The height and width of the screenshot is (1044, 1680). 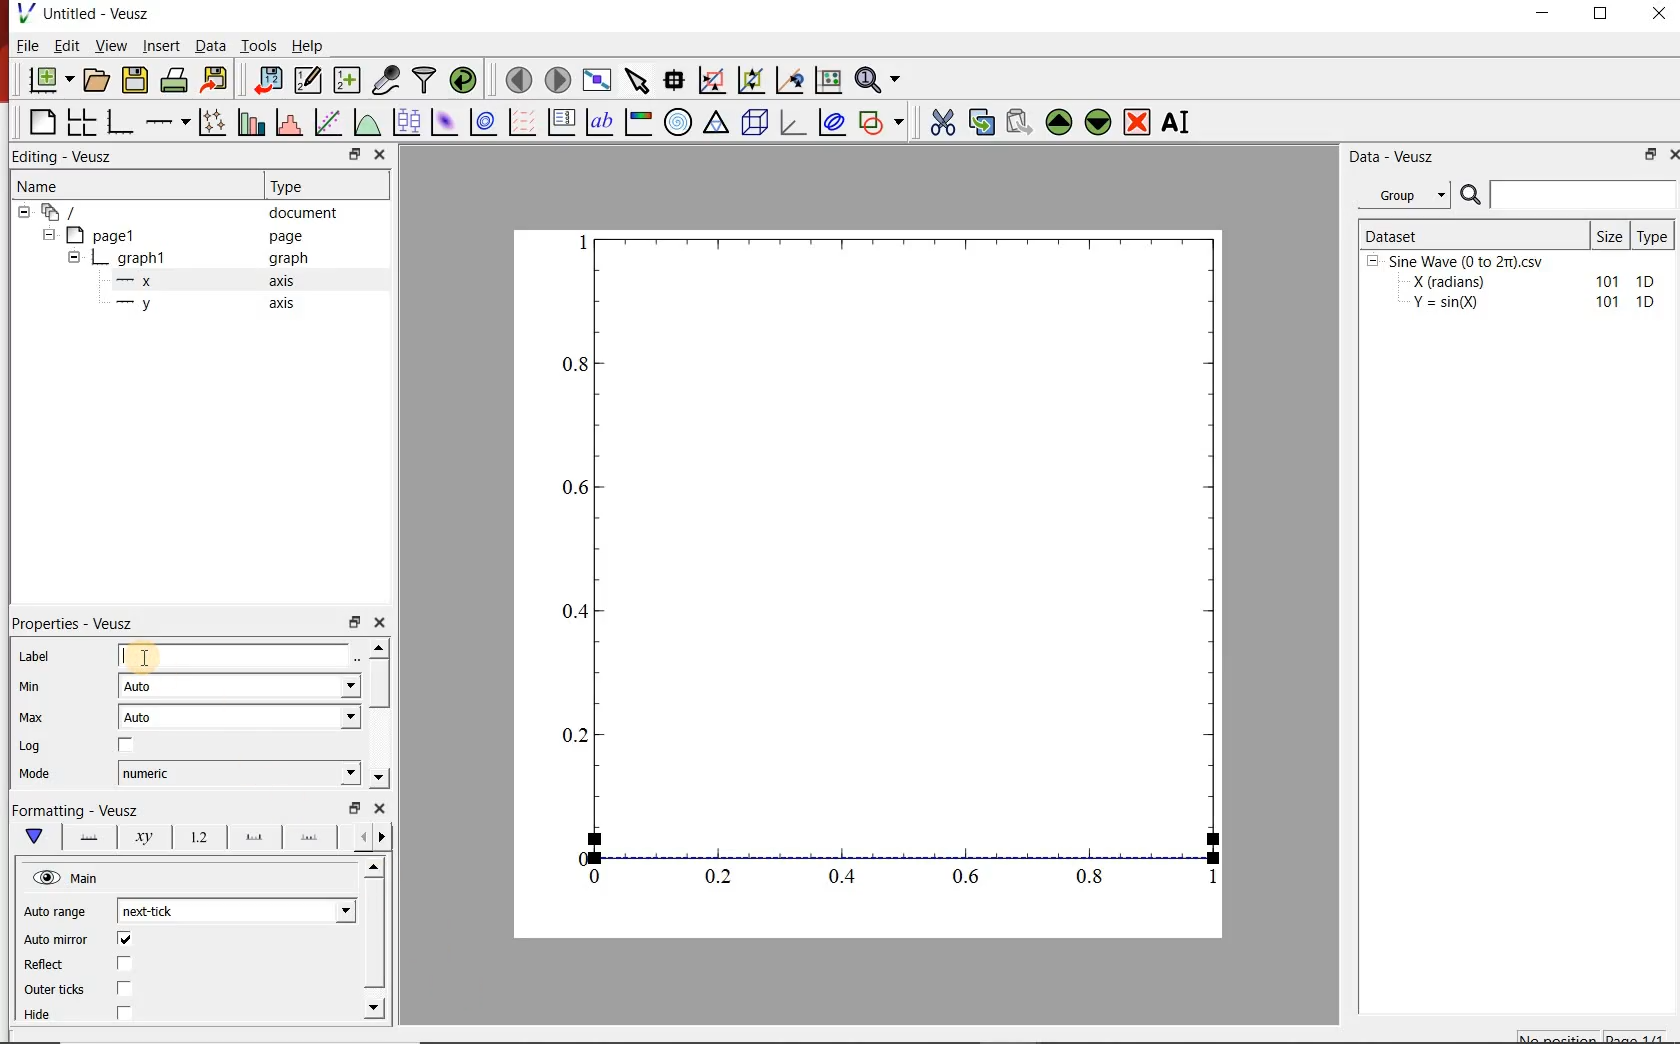 I want to click on read data points, so click(x=674, y=78).